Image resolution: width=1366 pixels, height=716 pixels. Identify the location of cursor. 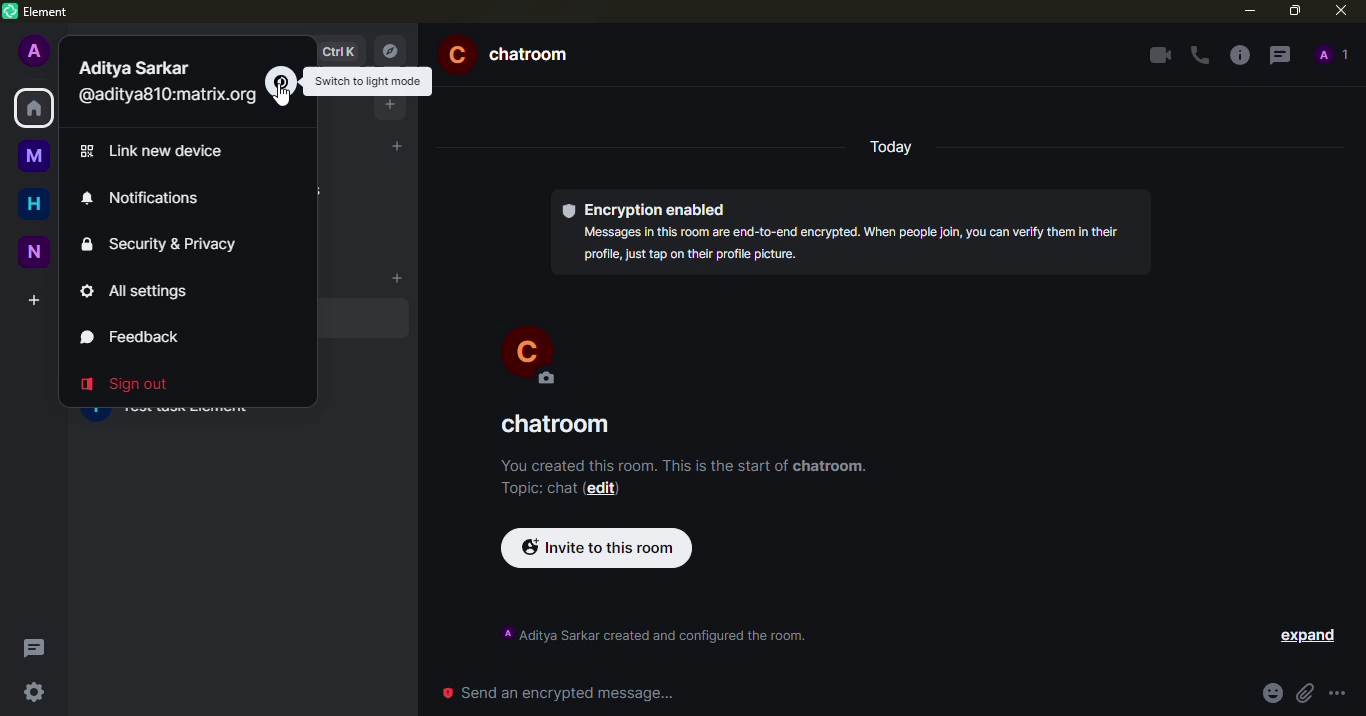
(286, 102).